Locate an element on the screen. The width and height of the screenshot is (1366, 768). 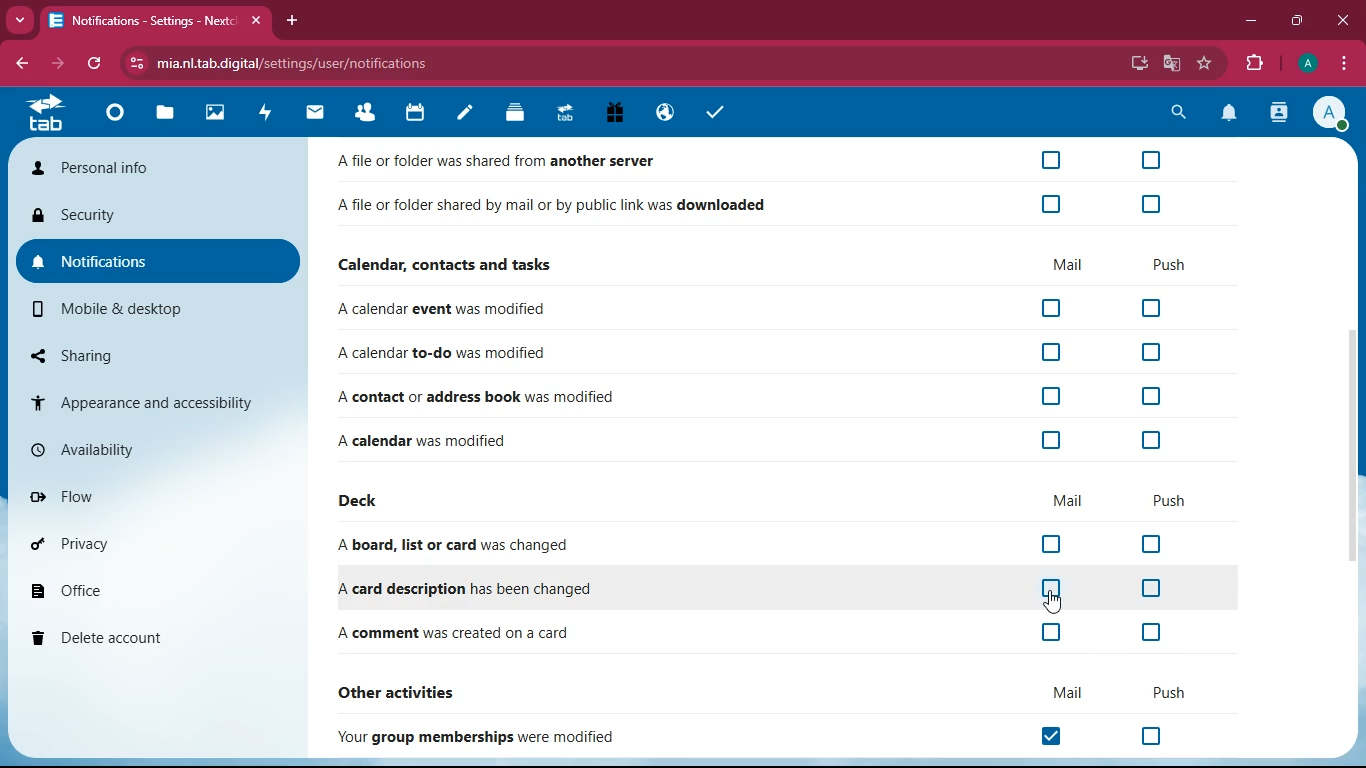
mail is located at coordinates (1069, 500).